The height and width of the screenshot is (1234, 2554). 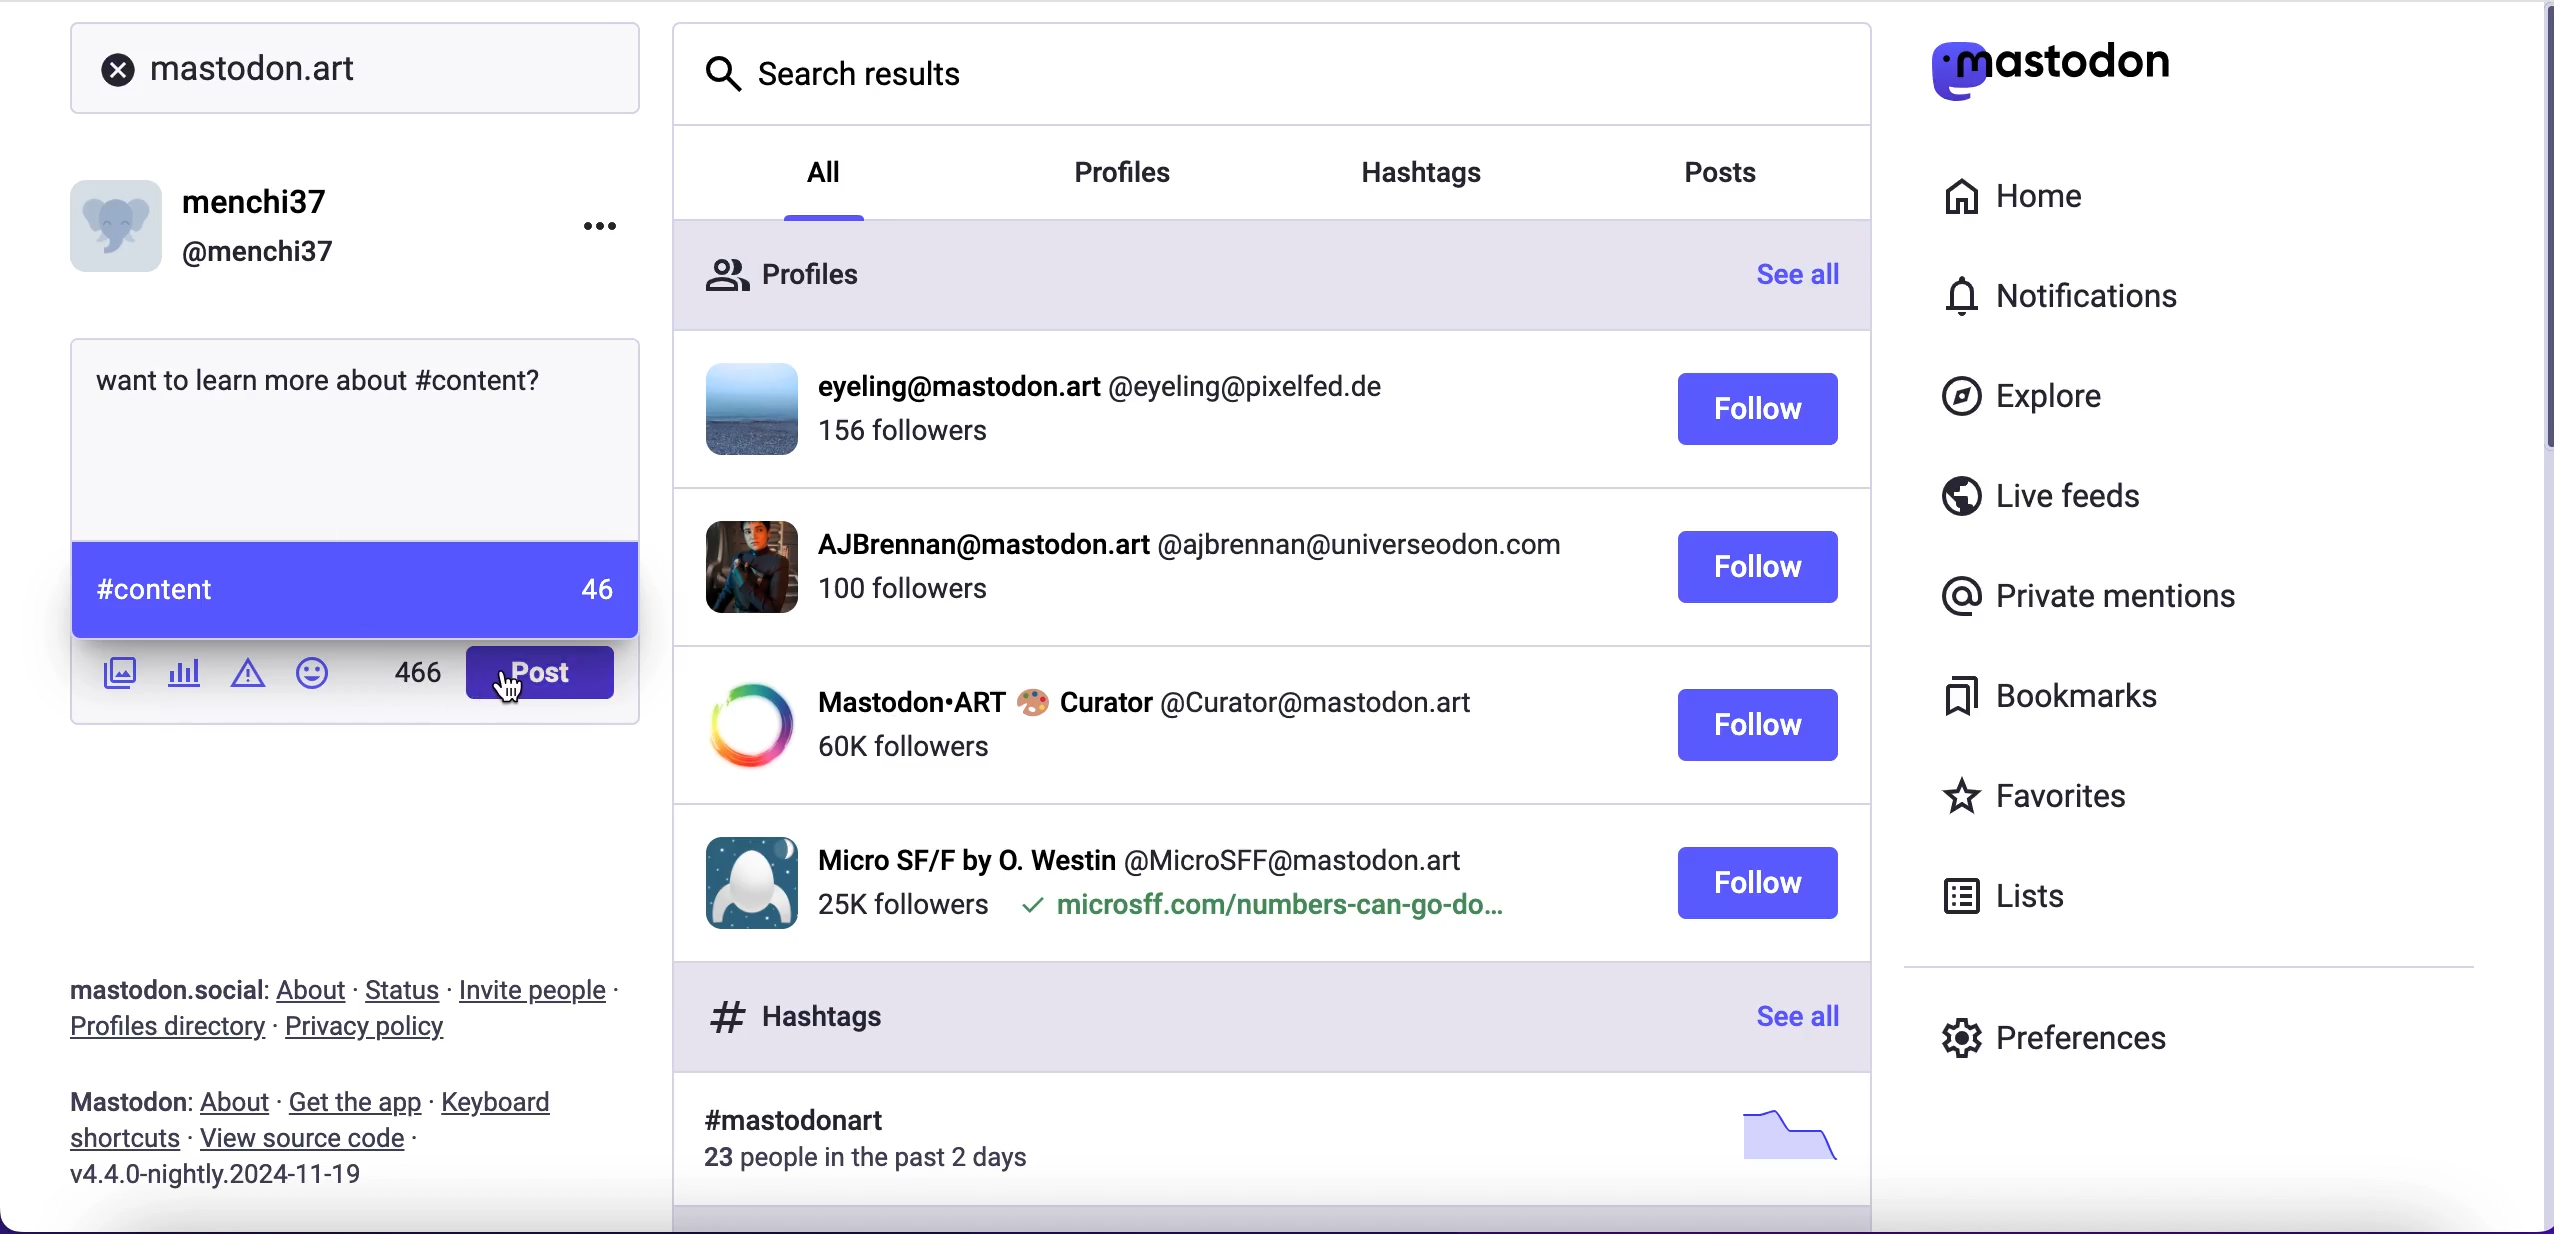 I want to click on about, so click(x=316, y=992).